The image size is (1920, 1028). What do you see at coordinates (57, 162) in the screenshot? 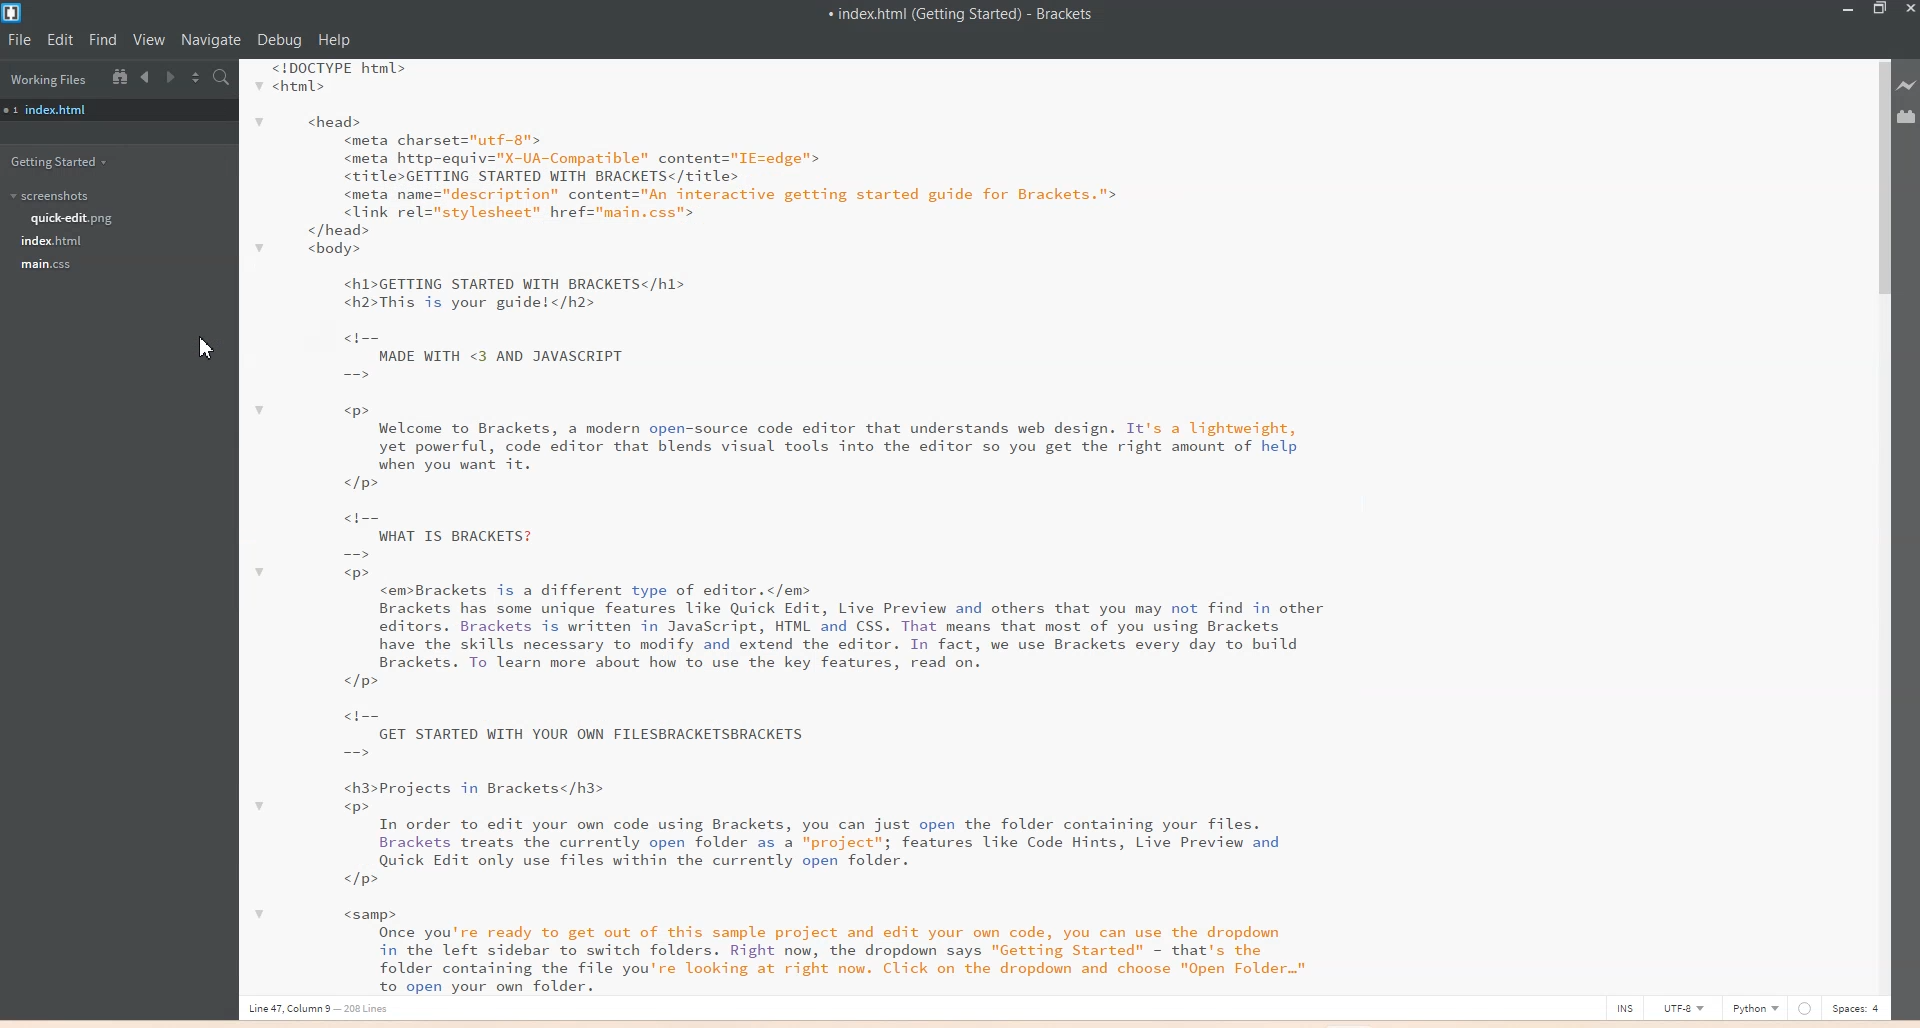
I see `Getting Started` at bounding box center [57, 162].